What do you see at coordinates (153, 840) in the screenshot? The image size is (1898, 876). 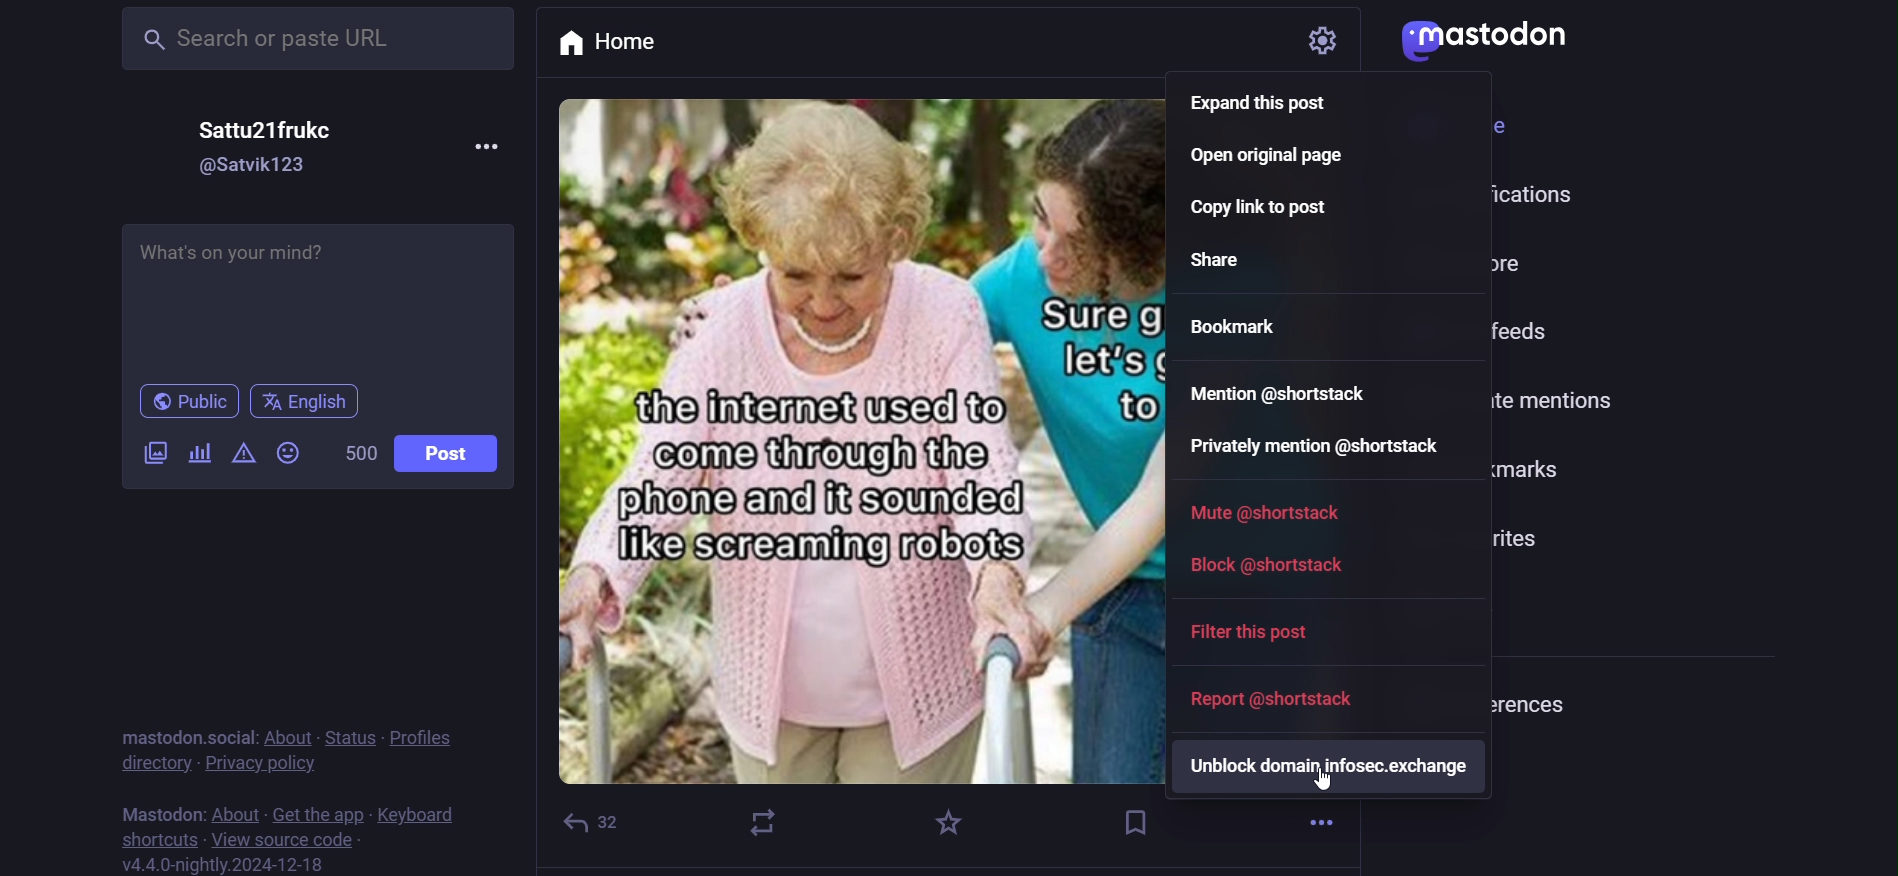 I see `shortcut` at bounding box center [153, 840].